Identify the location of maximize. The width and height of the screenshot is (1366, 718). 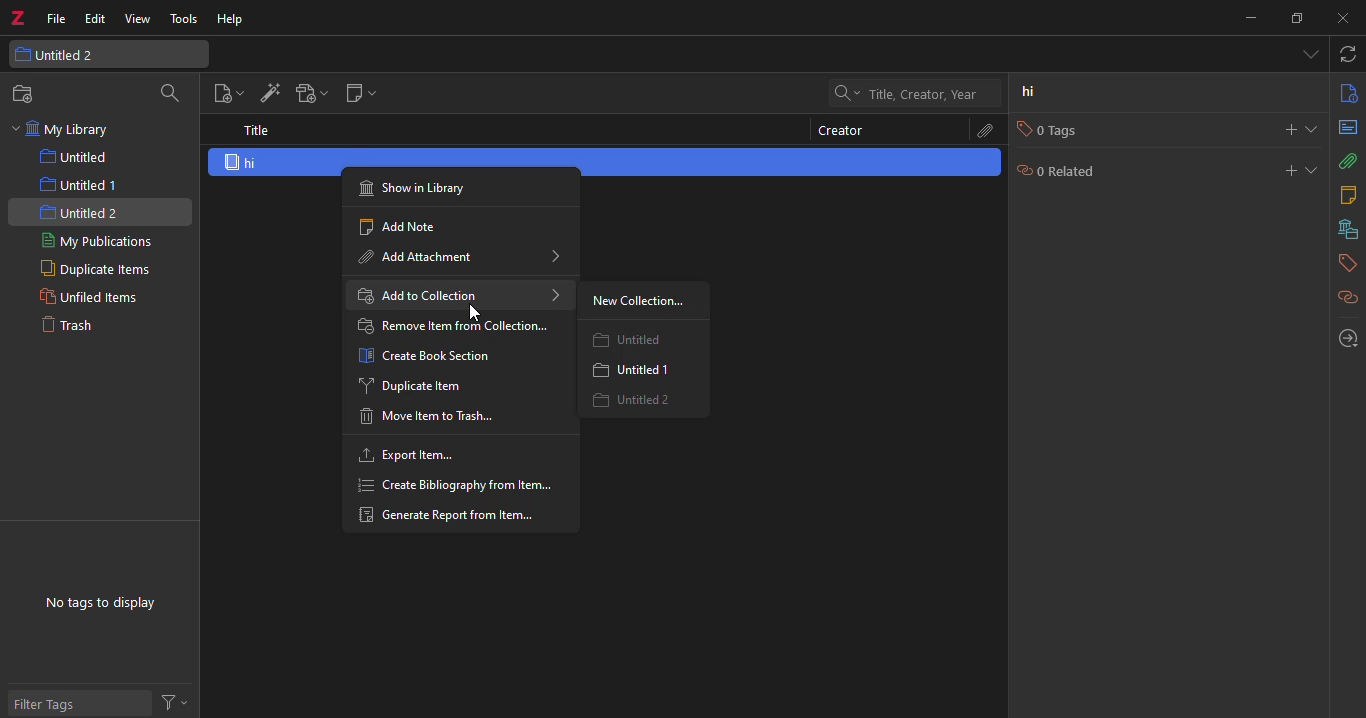
(1296, 19).